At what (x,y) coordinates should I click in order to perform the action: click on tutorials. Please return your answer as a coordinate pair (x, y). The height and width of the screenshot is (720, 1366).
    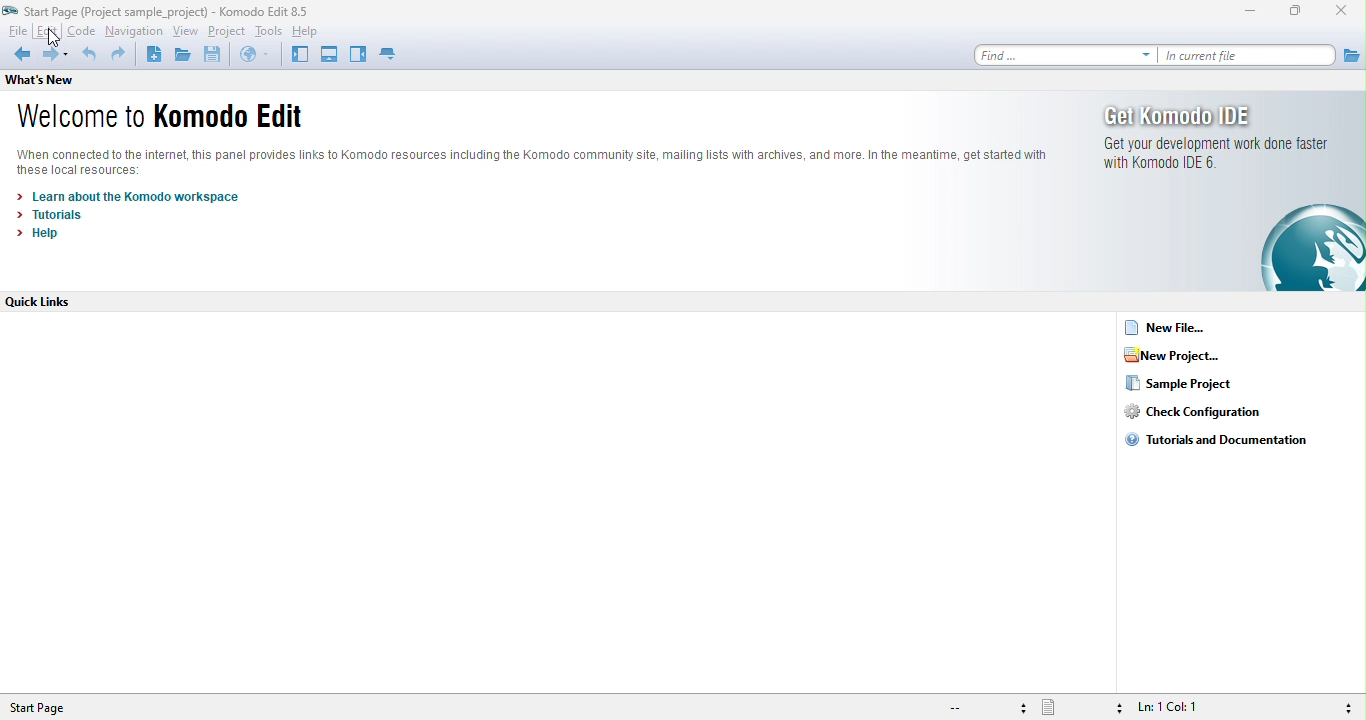
    Looking at the image, I should click on (55, 216).